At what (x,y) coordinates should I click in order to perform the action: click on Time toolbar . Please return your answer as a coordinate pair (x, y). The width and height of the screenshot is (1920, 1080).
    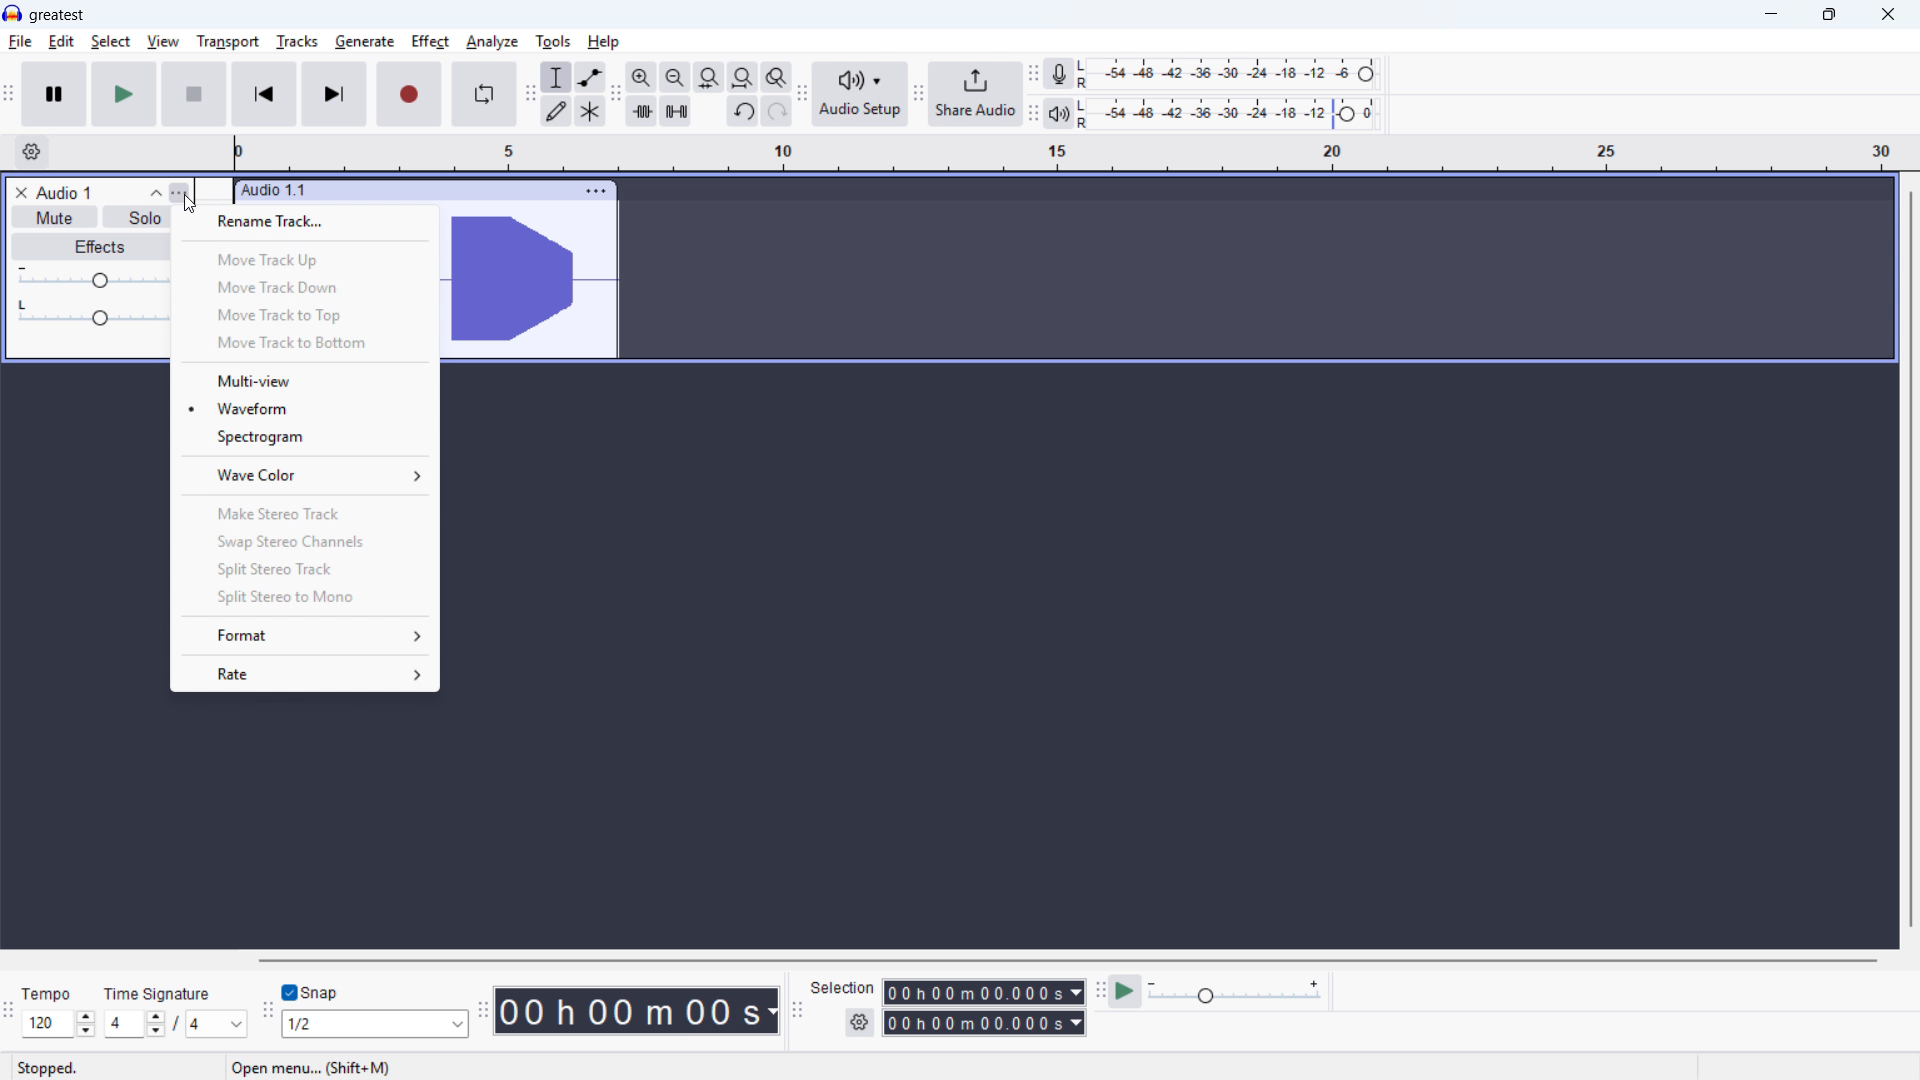
    Looking at the image, I should click on (483, 1015).